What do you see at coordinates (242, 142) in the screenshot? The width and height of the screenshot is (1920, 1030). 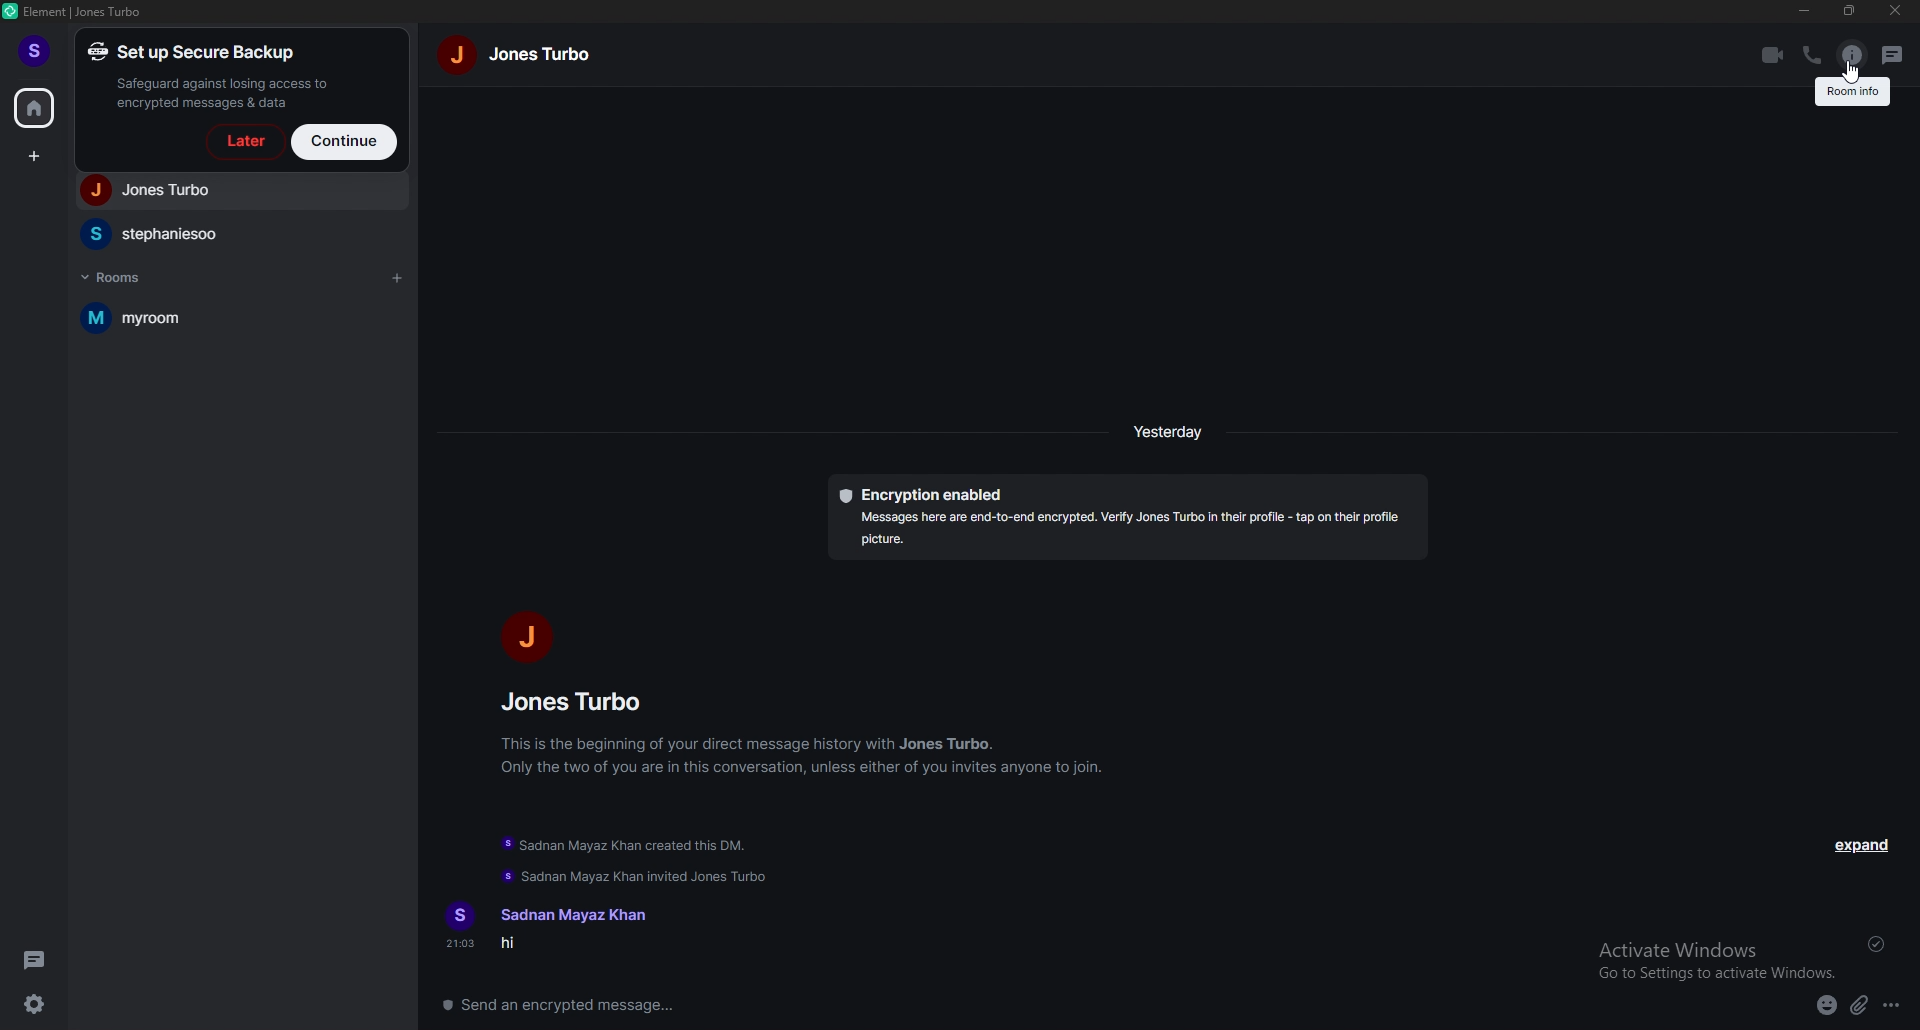 I see `later` at bounding box center [242, 142].